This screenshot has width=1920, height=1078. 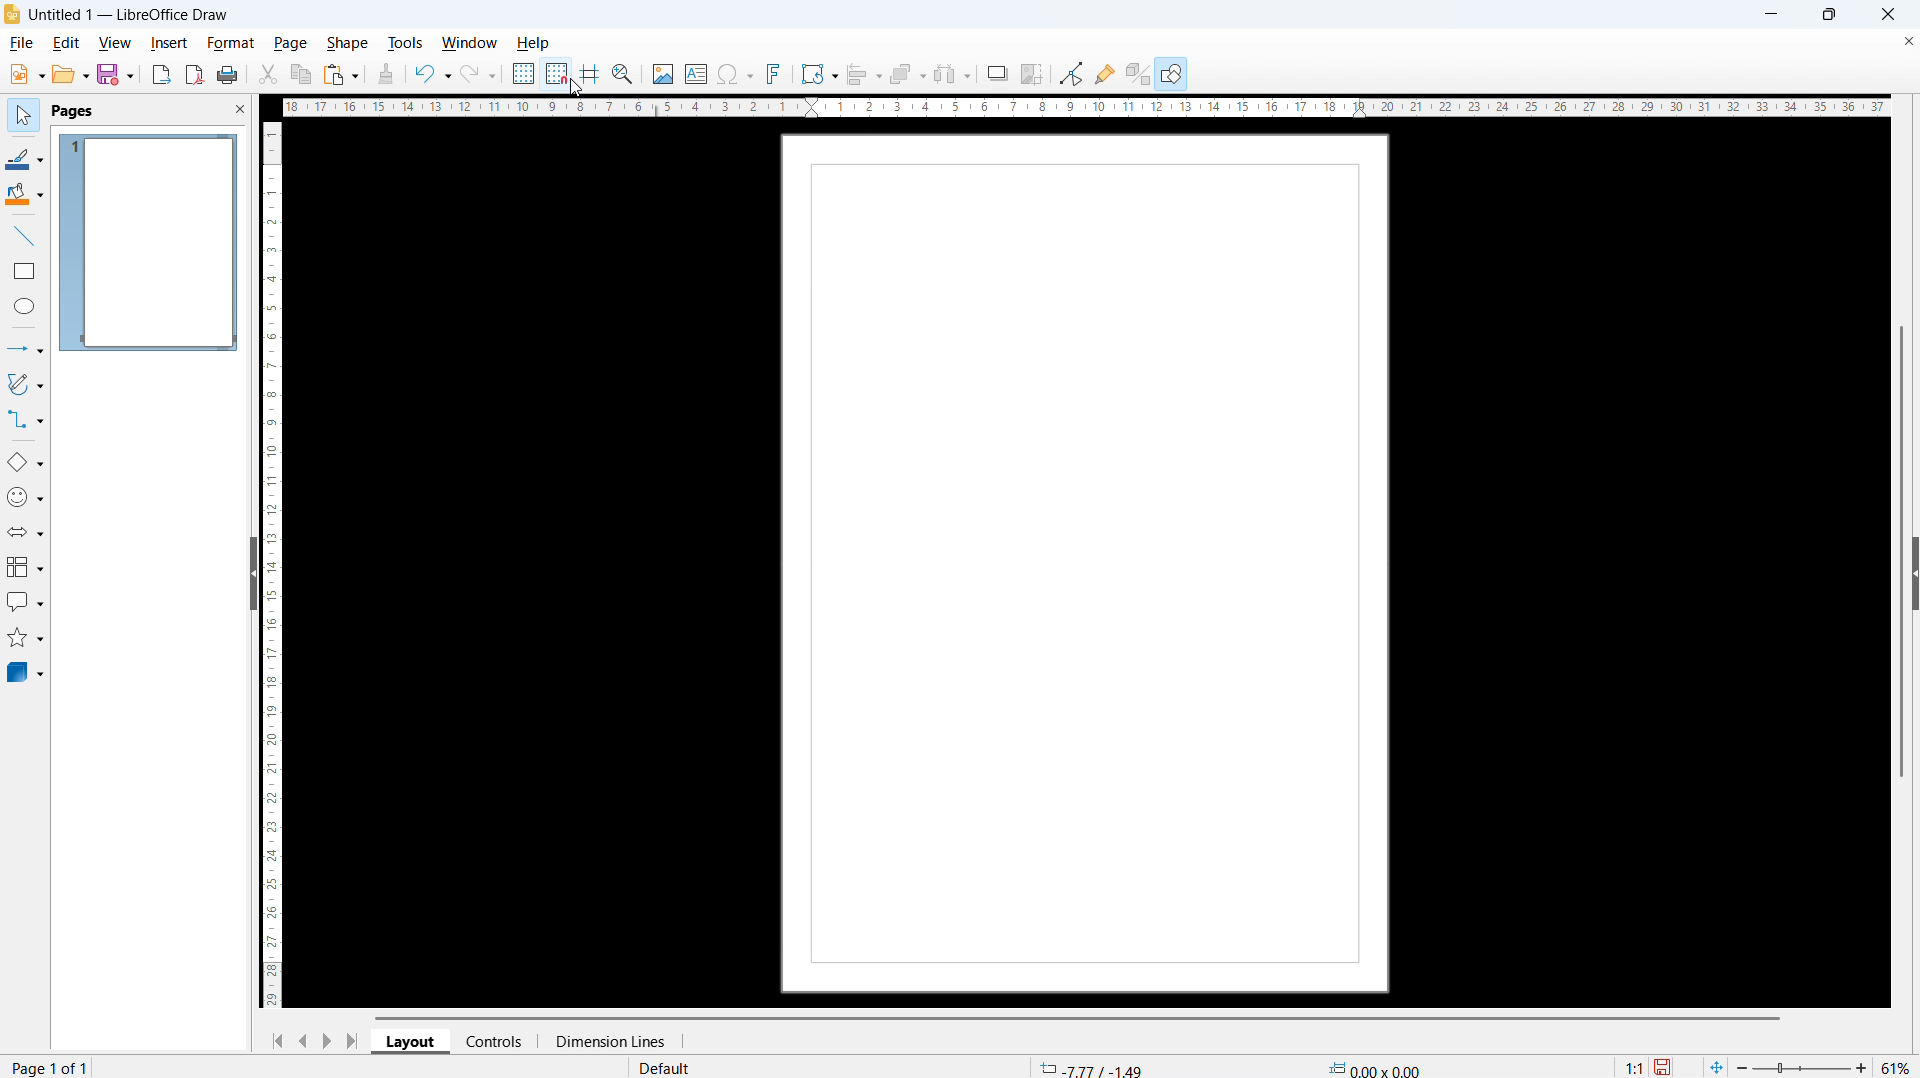 What do you see at coordinates (25, 673) in the screenshot?
I see `3D objects` at bounding box center [25, 673].